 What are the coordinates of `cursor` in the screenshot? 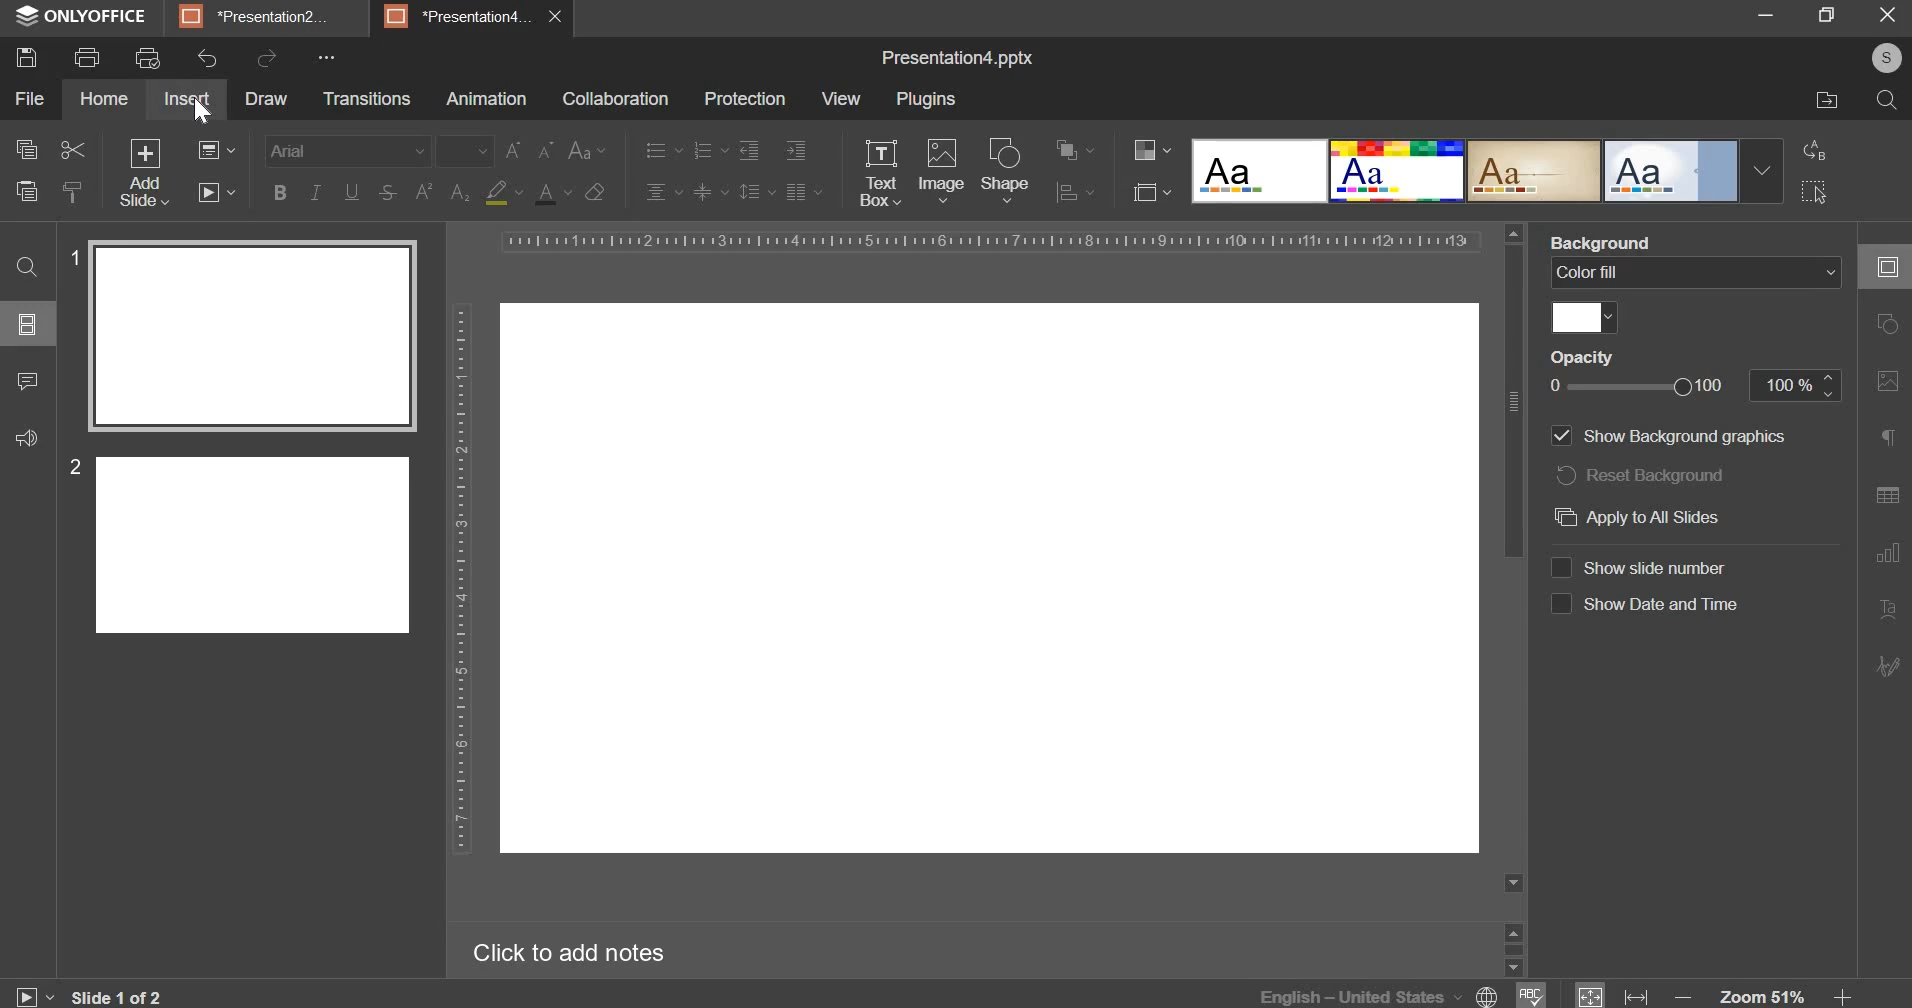 It's located at (204, 114).